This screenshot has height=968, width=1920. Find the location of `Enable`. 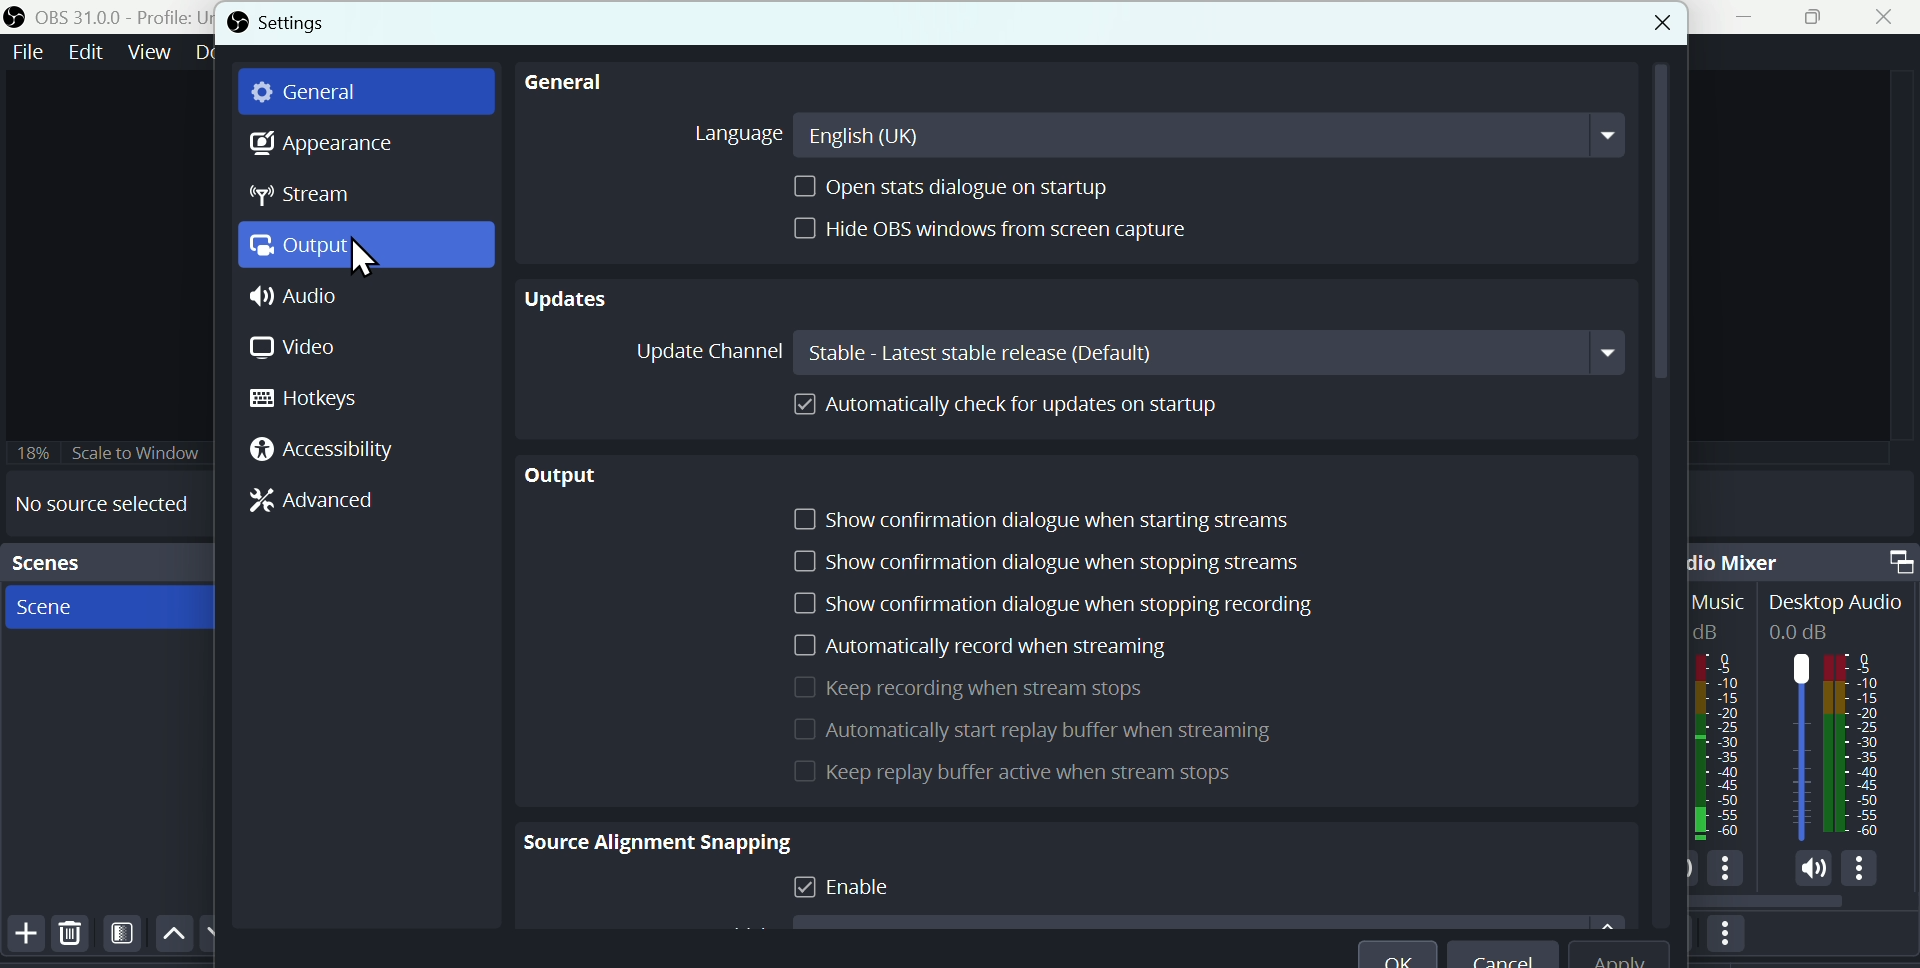

Enable is located at coordinates (833, 886).